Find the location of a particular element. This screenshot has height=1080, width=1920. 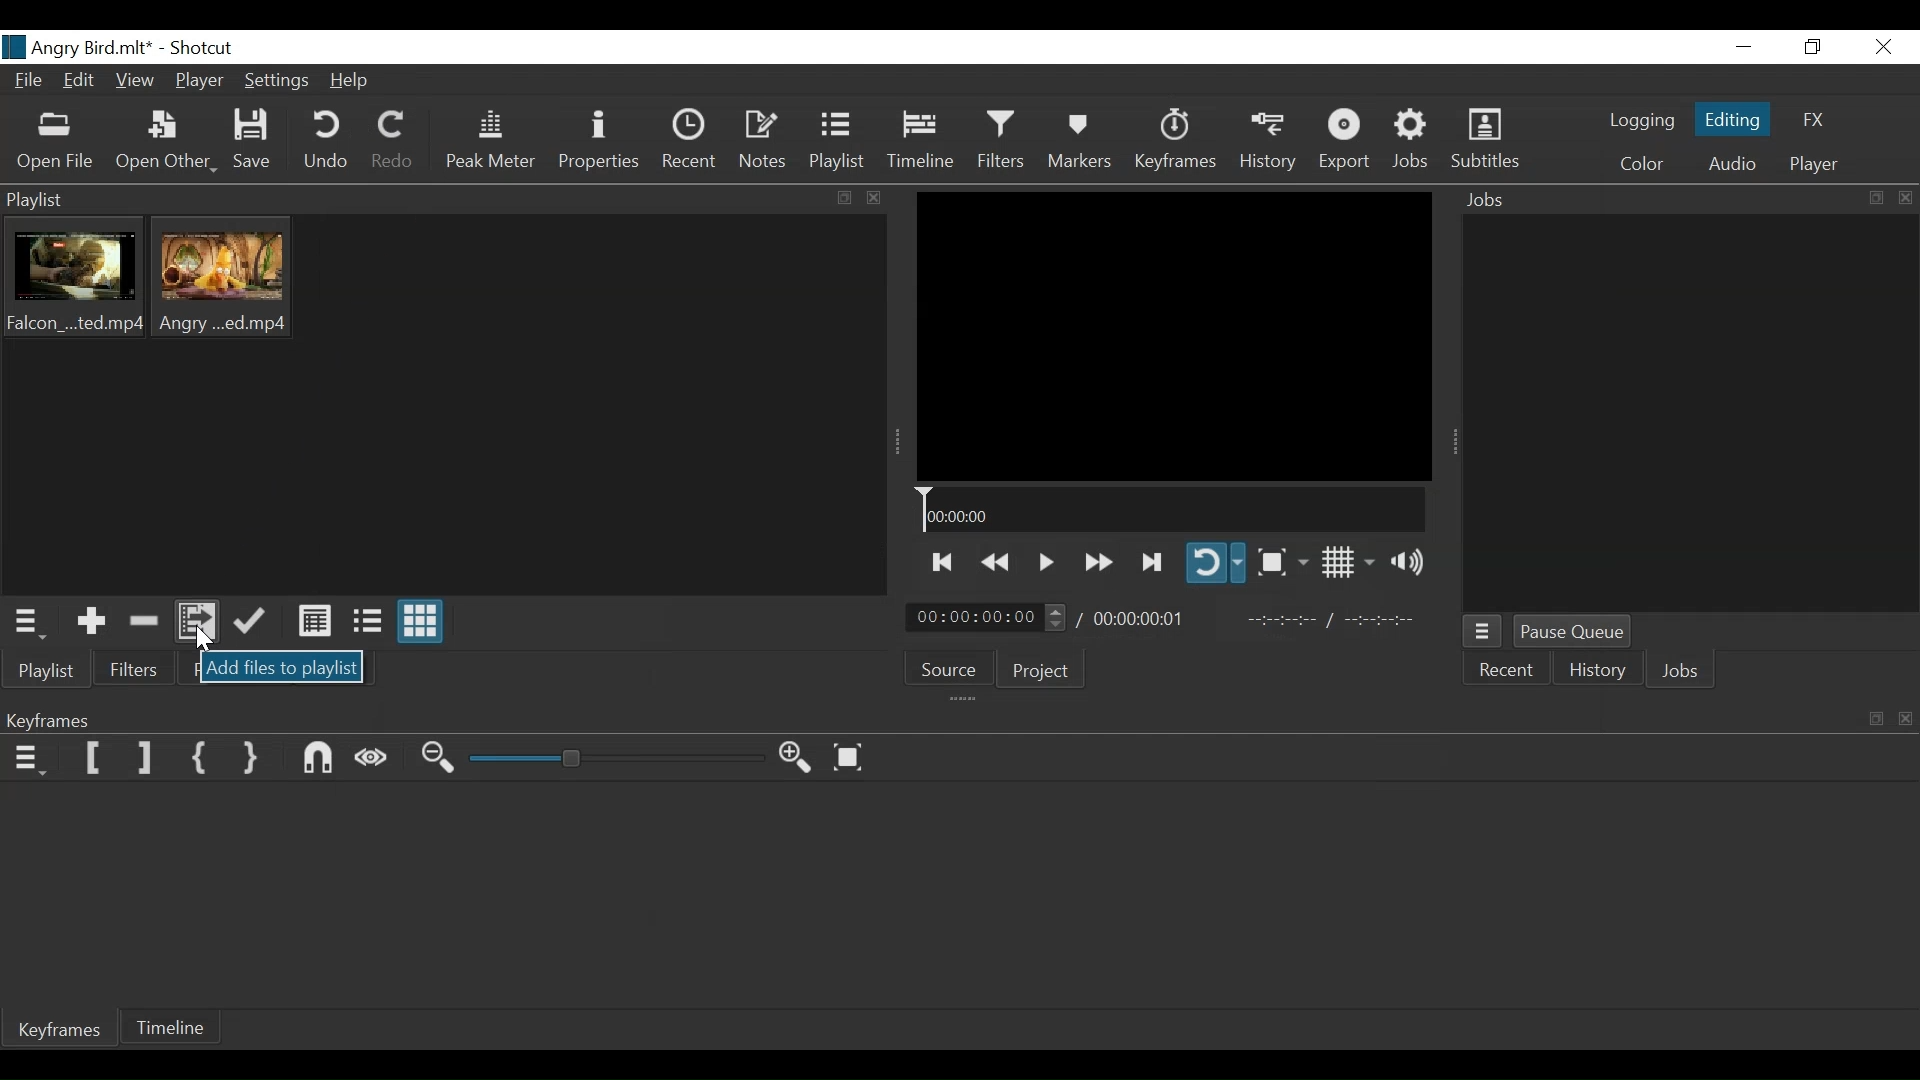

Total Duration is located at coordinates (1143, 621).